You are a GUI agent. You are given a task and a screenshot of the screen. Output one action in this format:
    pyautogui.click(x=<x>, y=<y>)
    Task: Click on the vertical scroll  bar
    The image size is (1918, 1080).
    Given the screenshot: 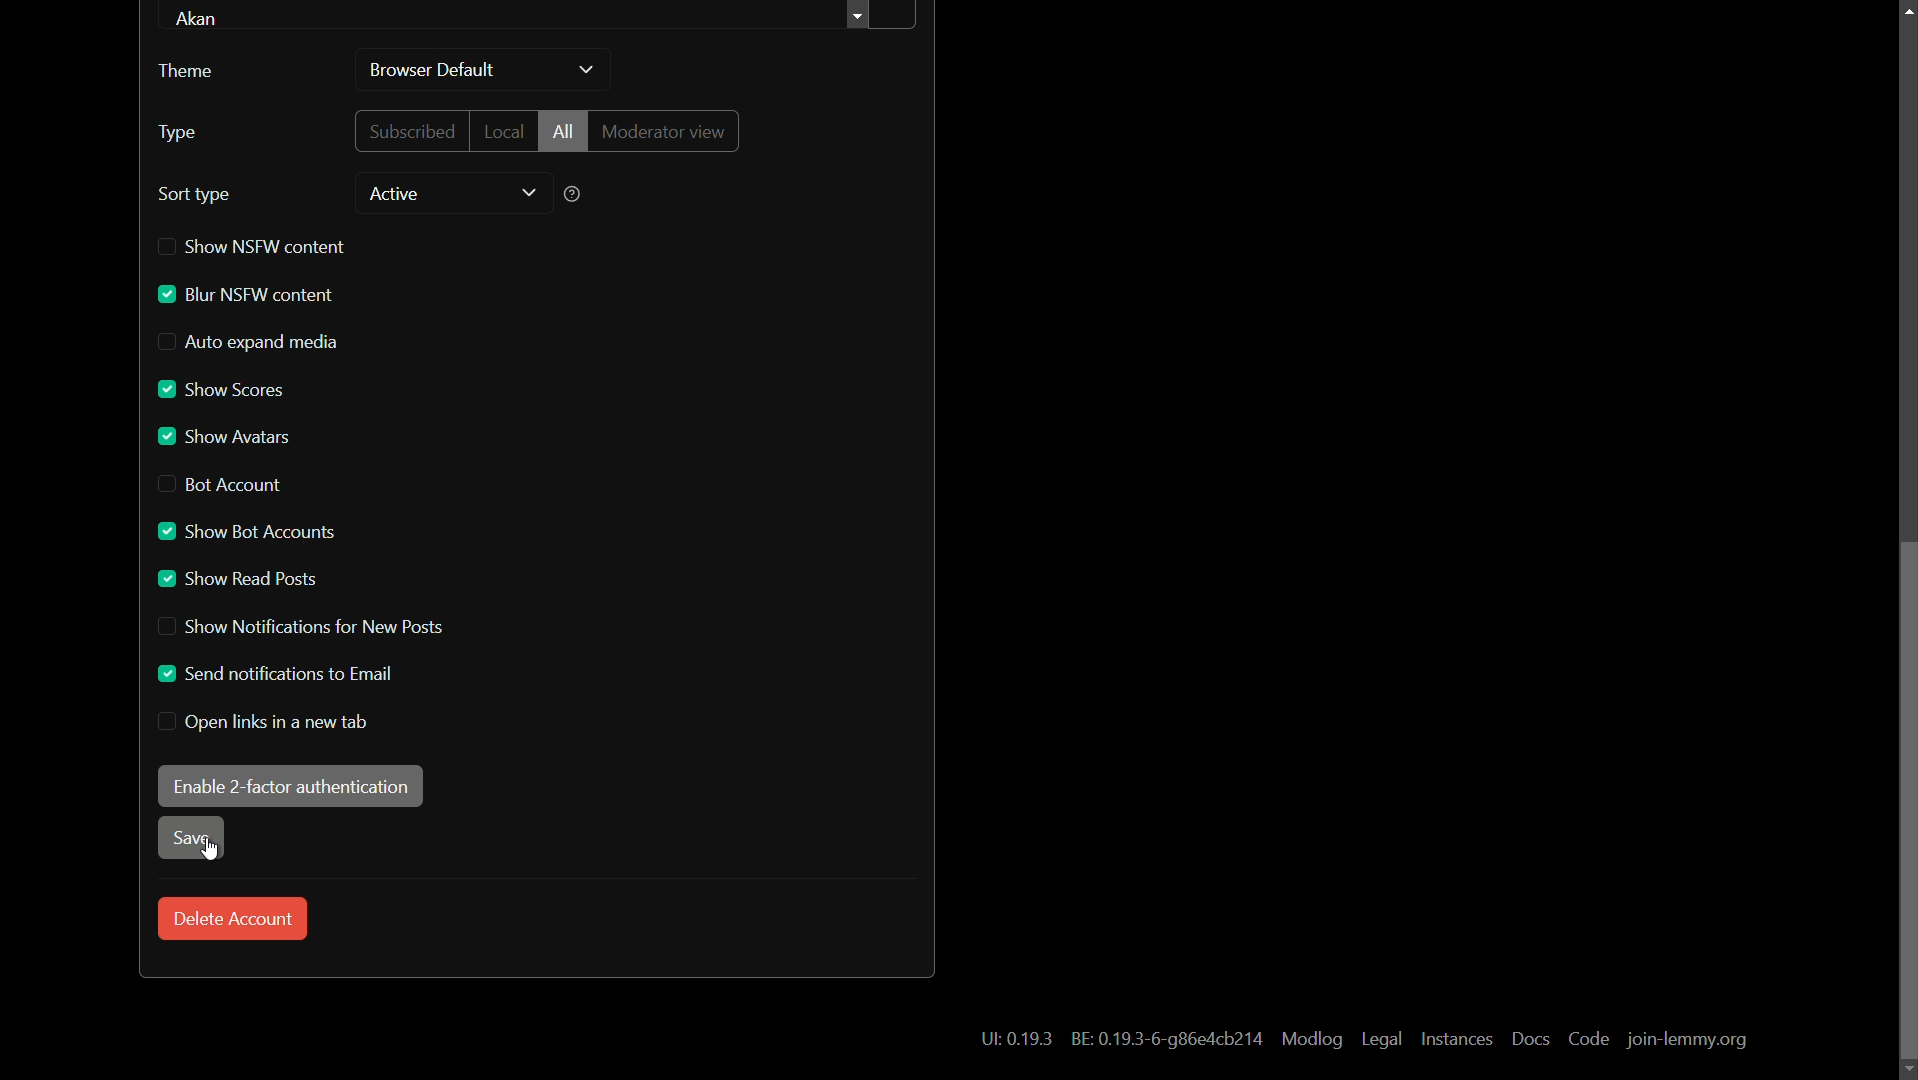 What is the action you would take?
    pyautogui.click(x=1906, y=799)
    